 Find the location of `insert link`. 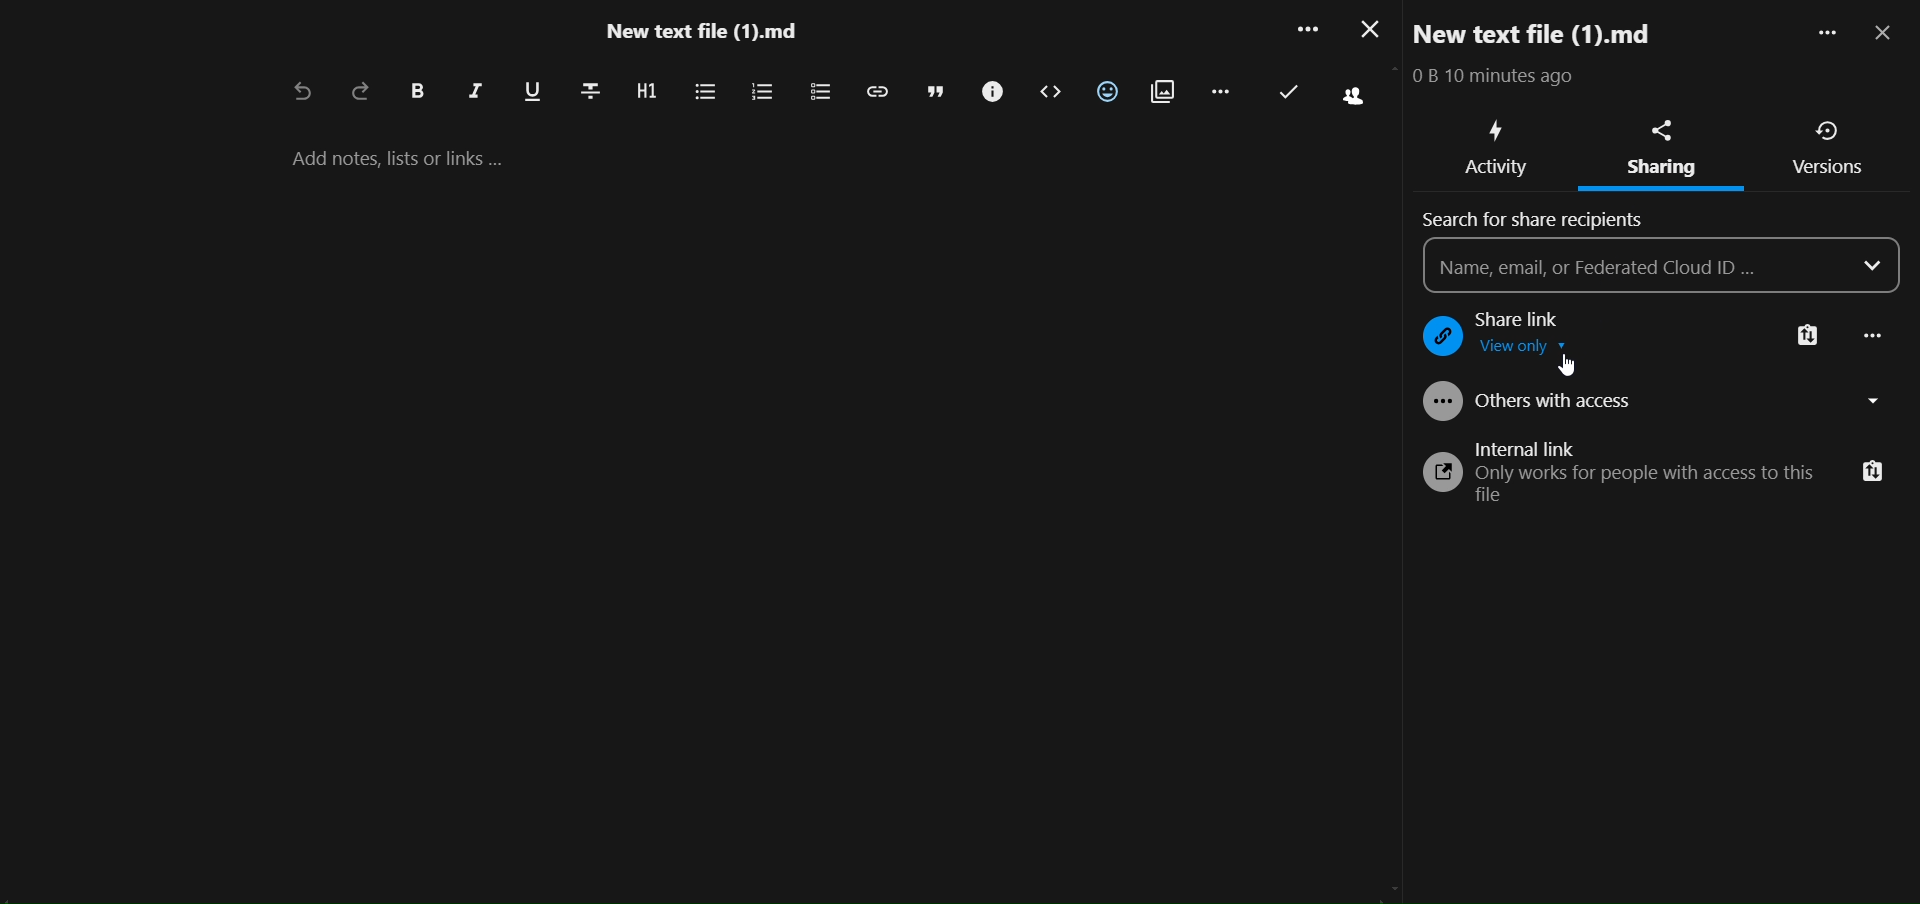

insert link is located at coordinates (876, 91).